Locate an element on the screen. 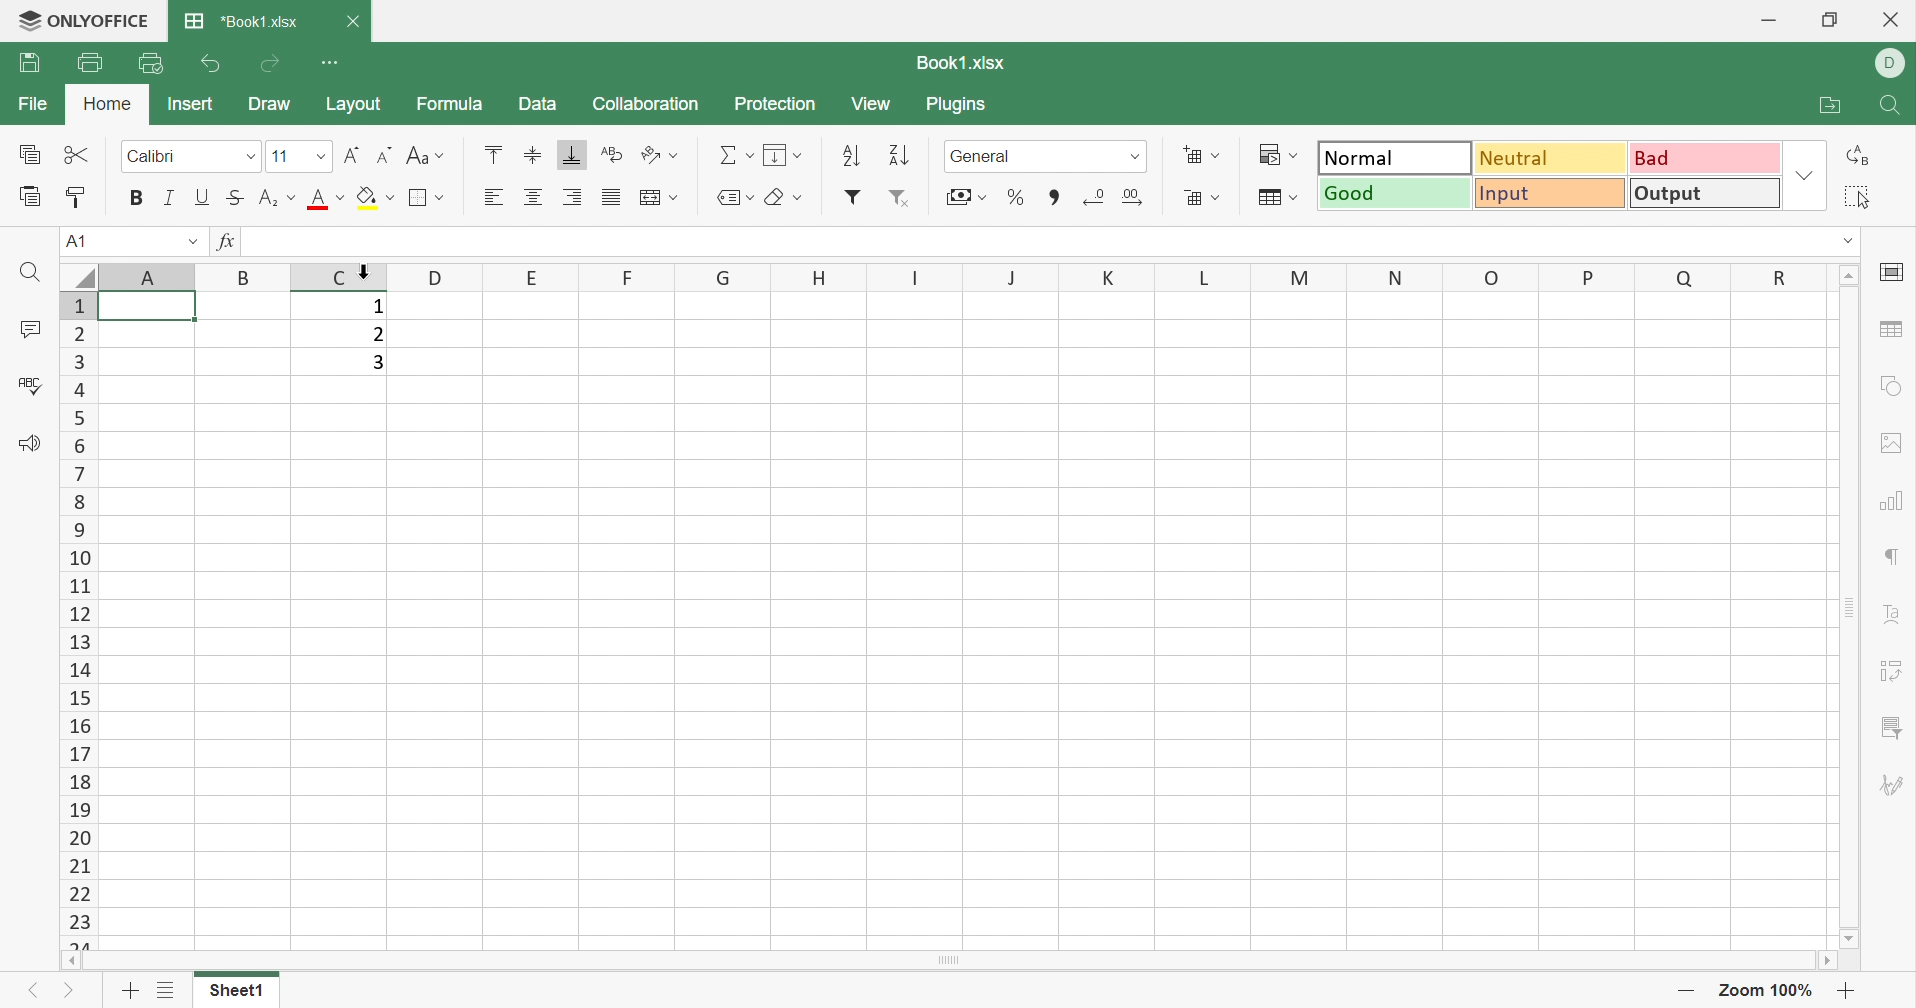 The width and height of the screenshot is (1916, 1008). Align Center is located at coordinates (533, 197).